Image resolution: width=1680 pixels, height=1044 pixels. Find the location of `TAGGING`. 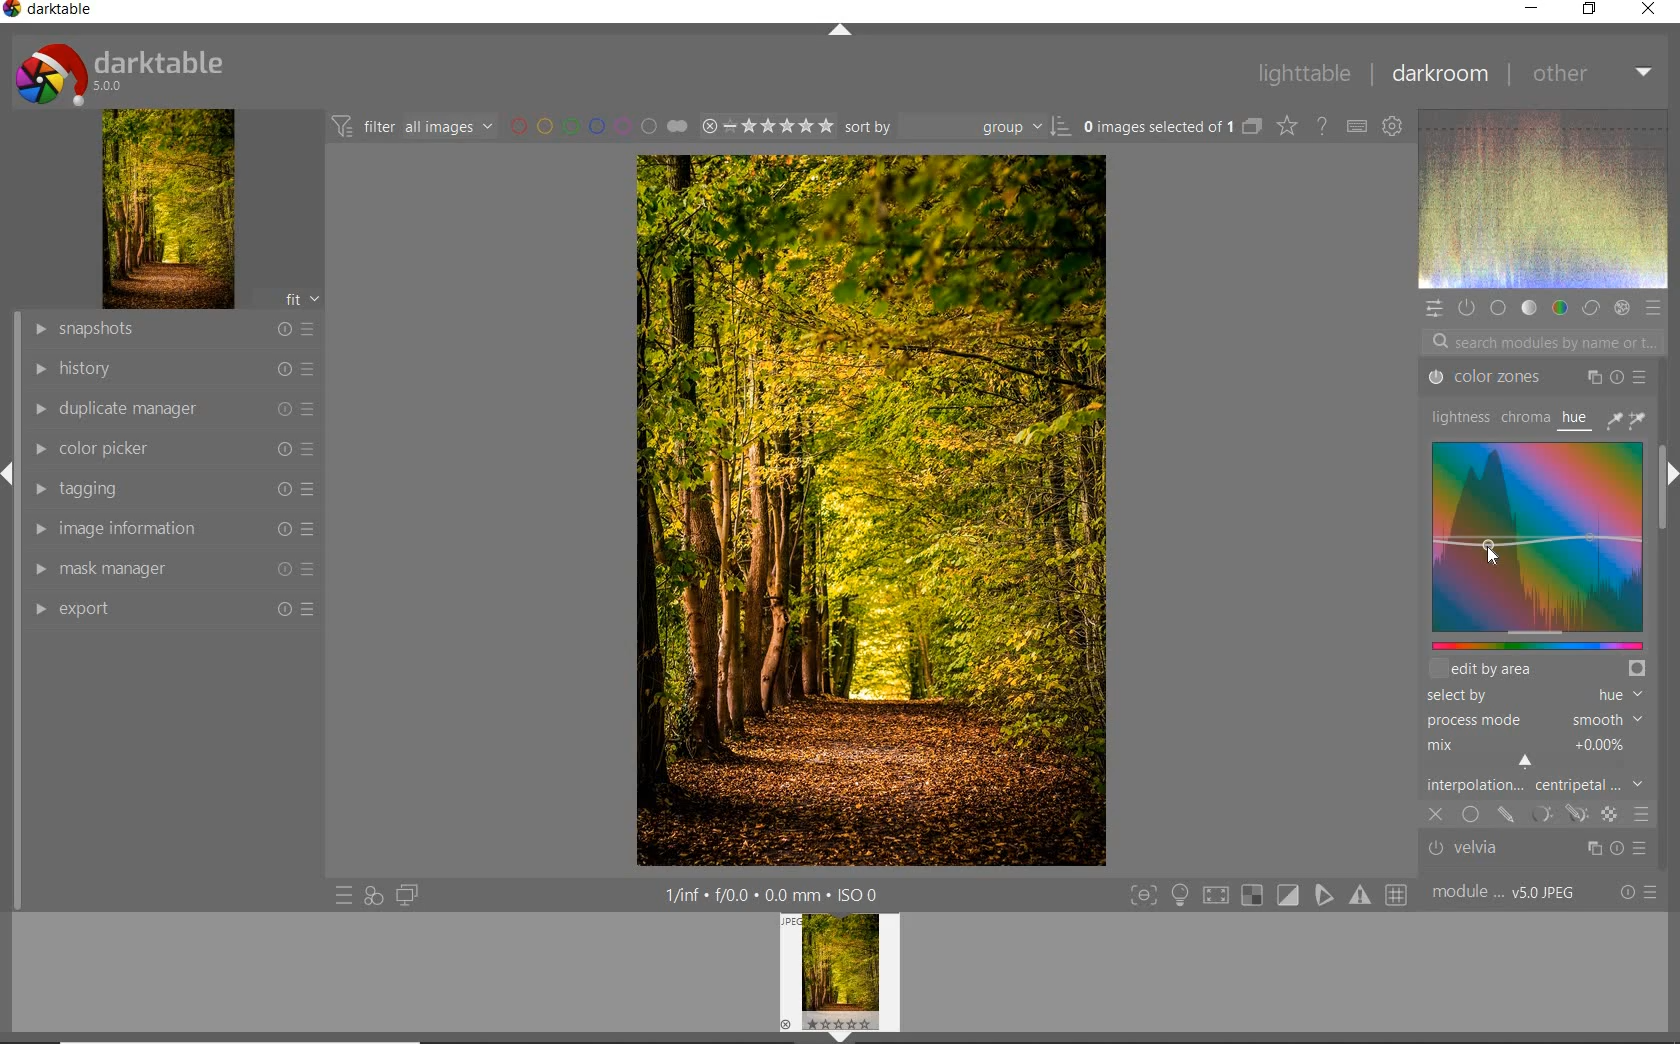

TAGGING is located at coordinates (172, 490).